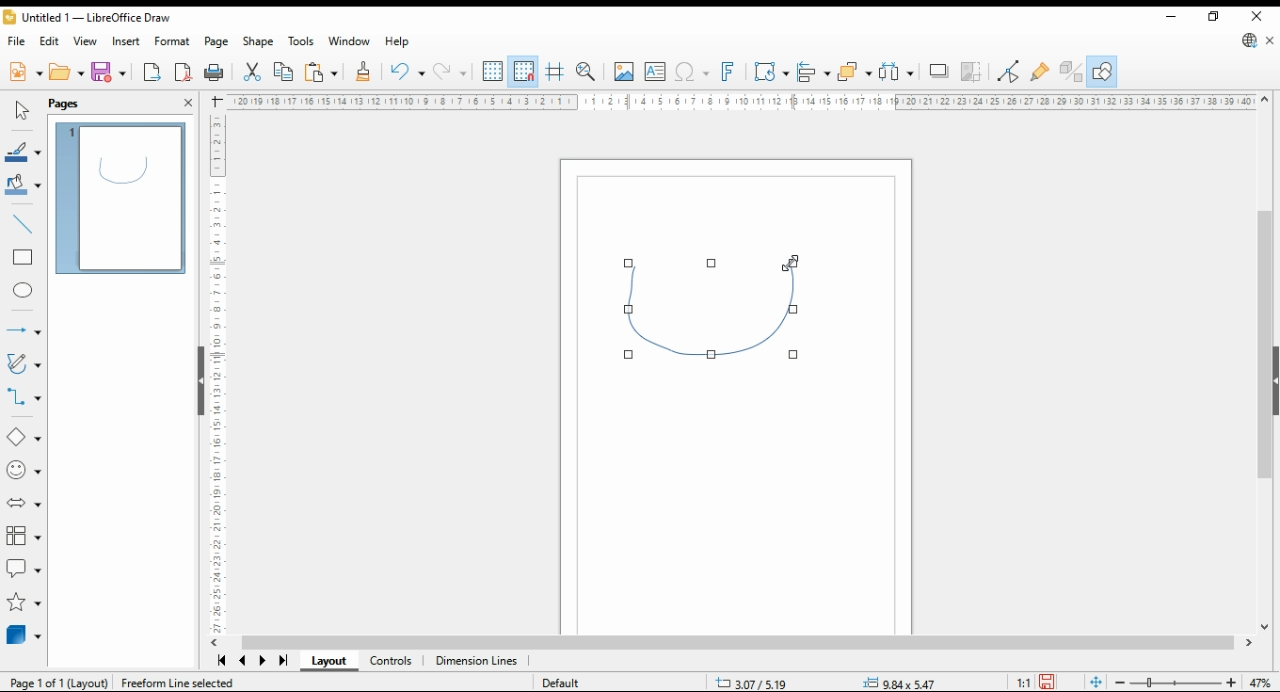  Describe the element at coordinates (23, 603) in the screenshot. I see `stars and banners` at that location.